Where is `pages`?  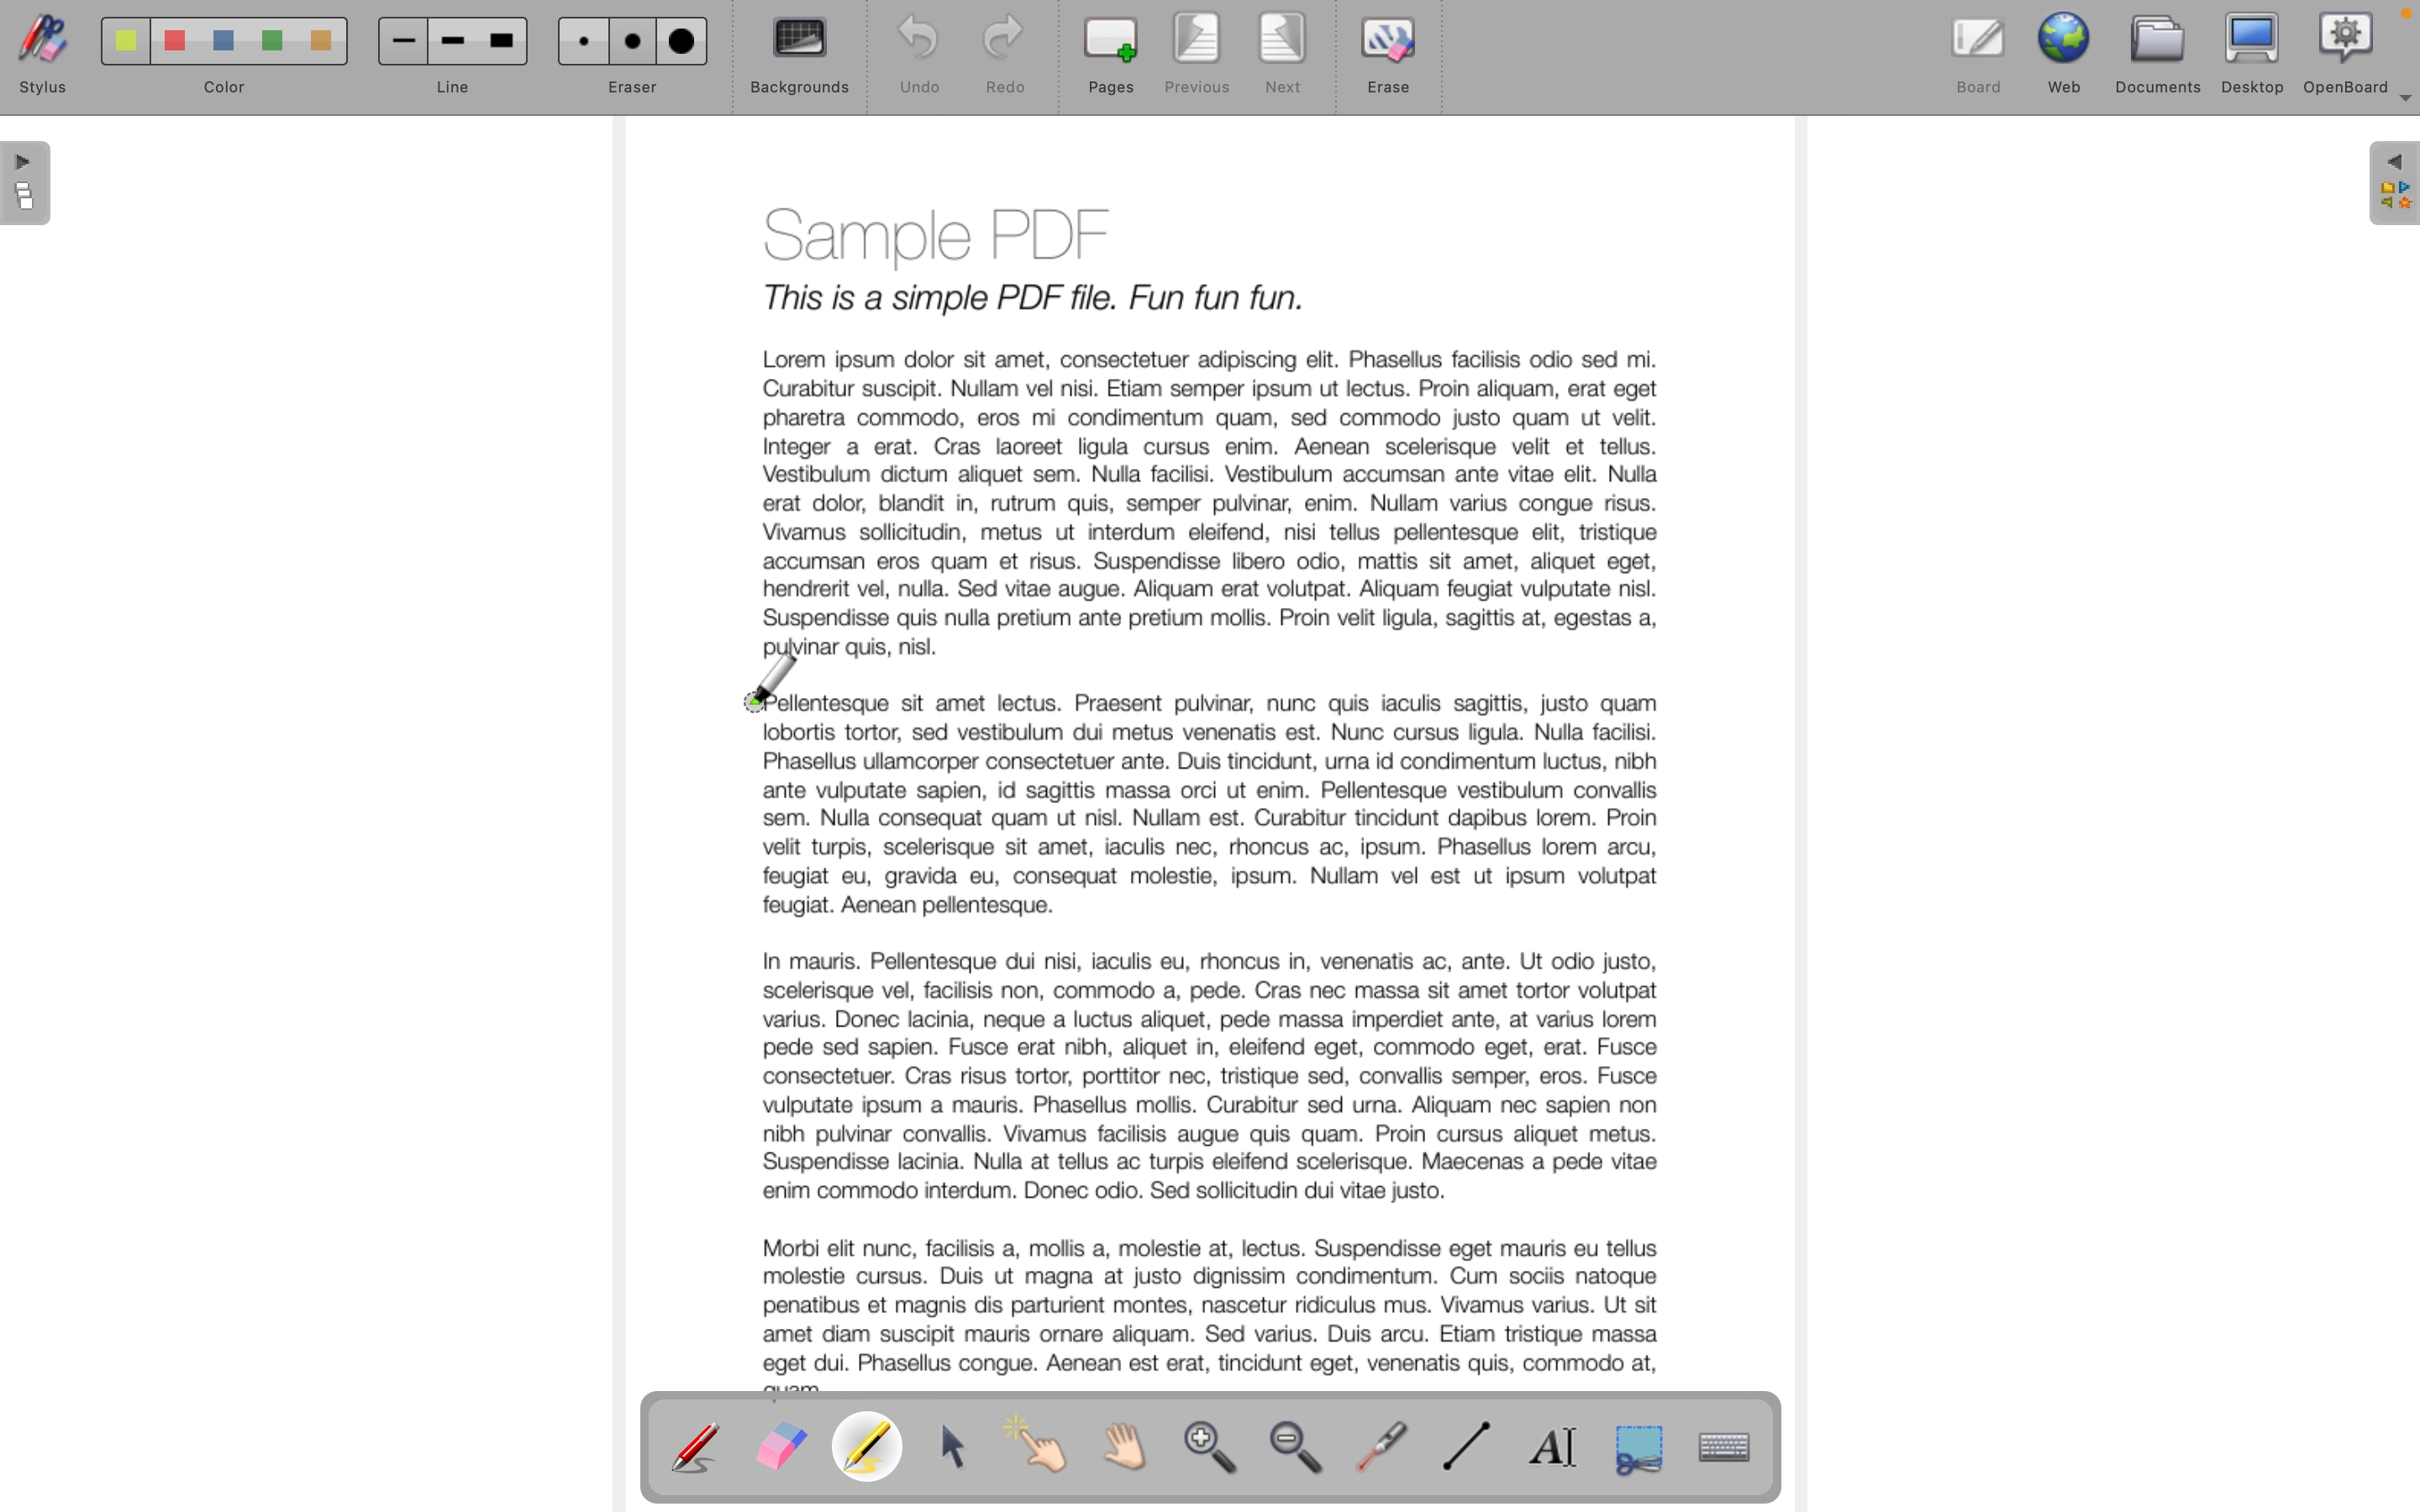
pages is located at coordinates (1110, 57).